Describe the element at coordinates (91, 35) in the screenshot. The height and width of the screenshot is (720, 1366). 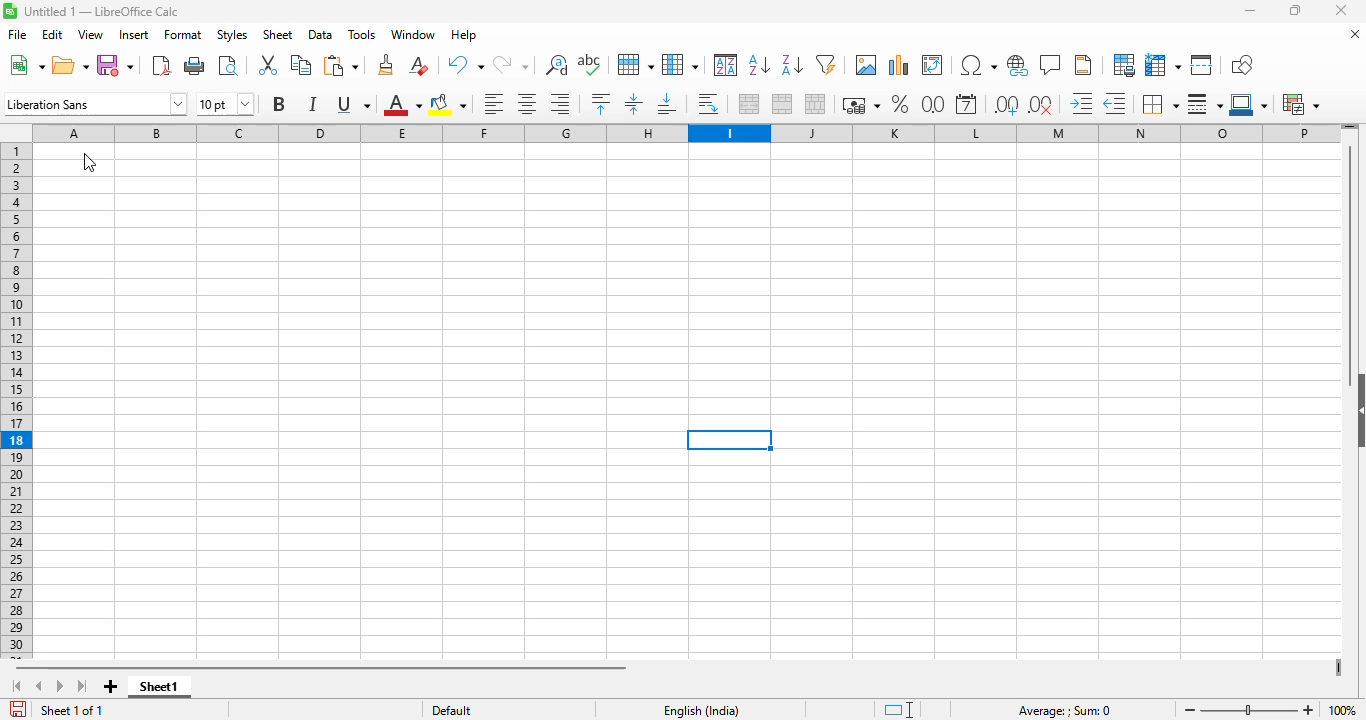
I see `view` at that location.